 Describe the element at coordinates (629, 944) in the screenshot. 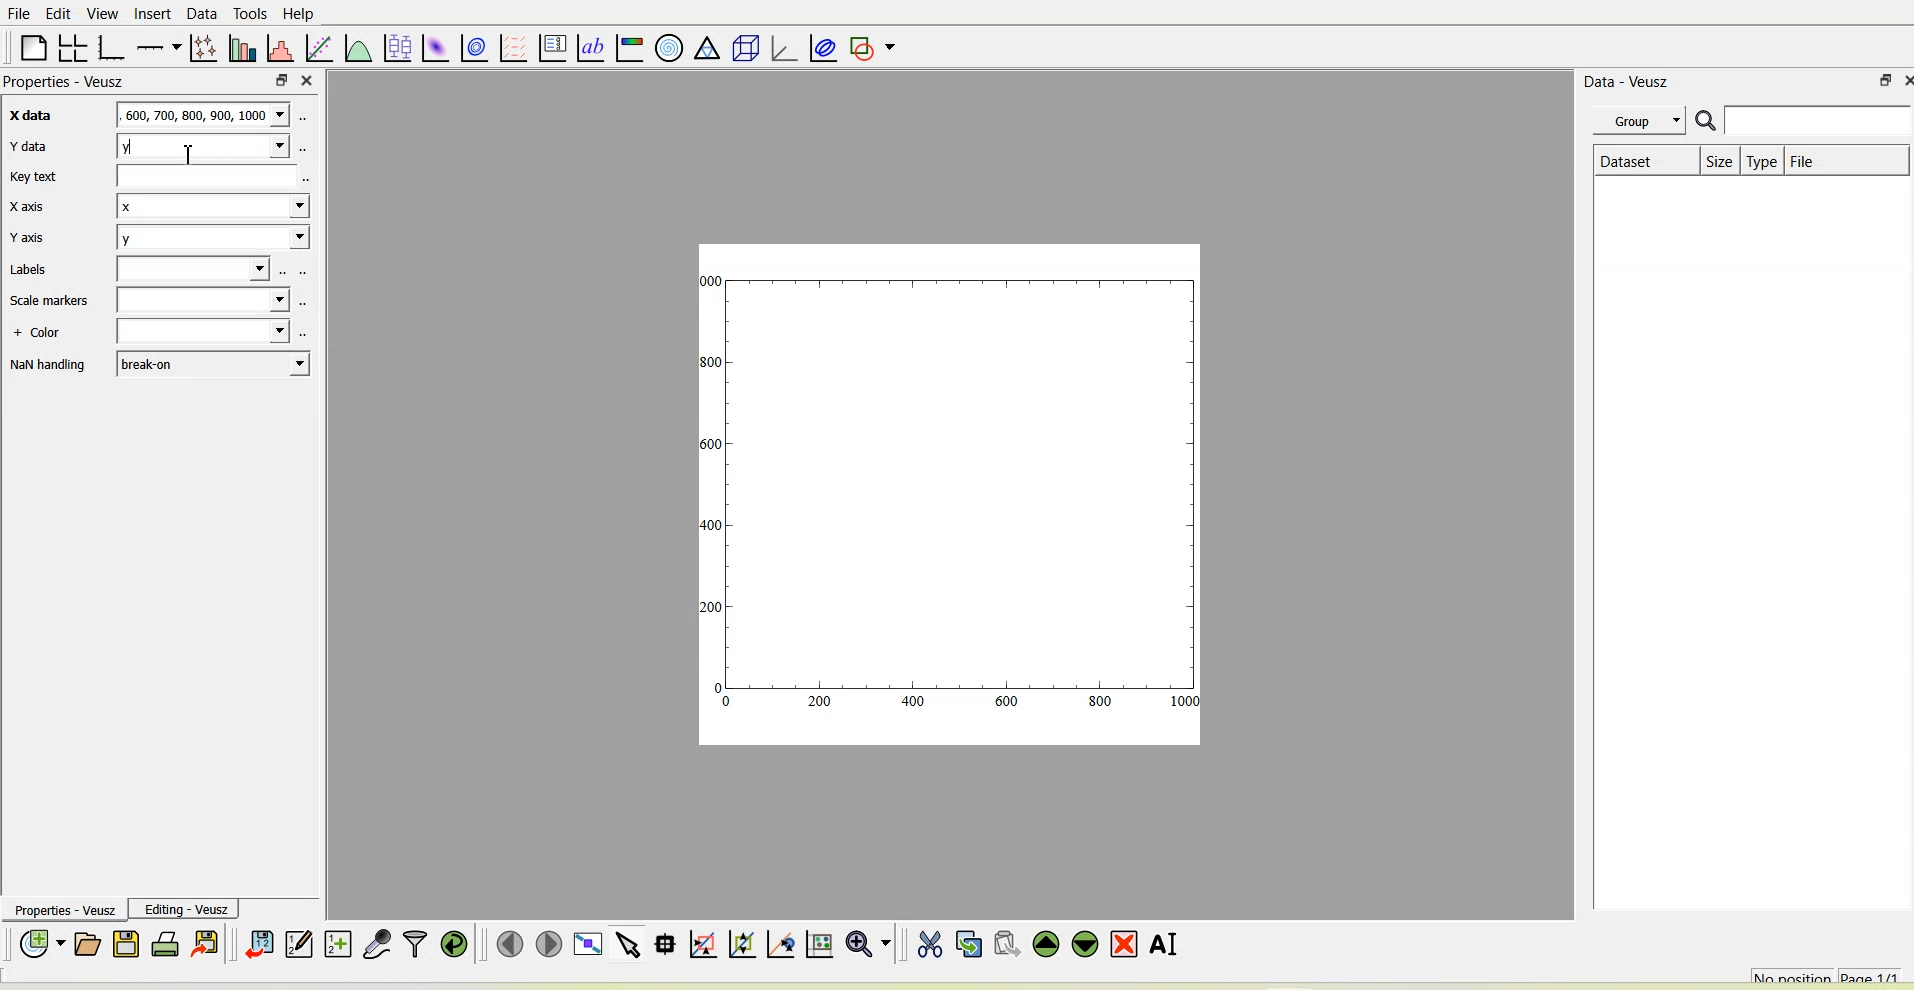

I see `Select items from the graph or scroll` at that location.